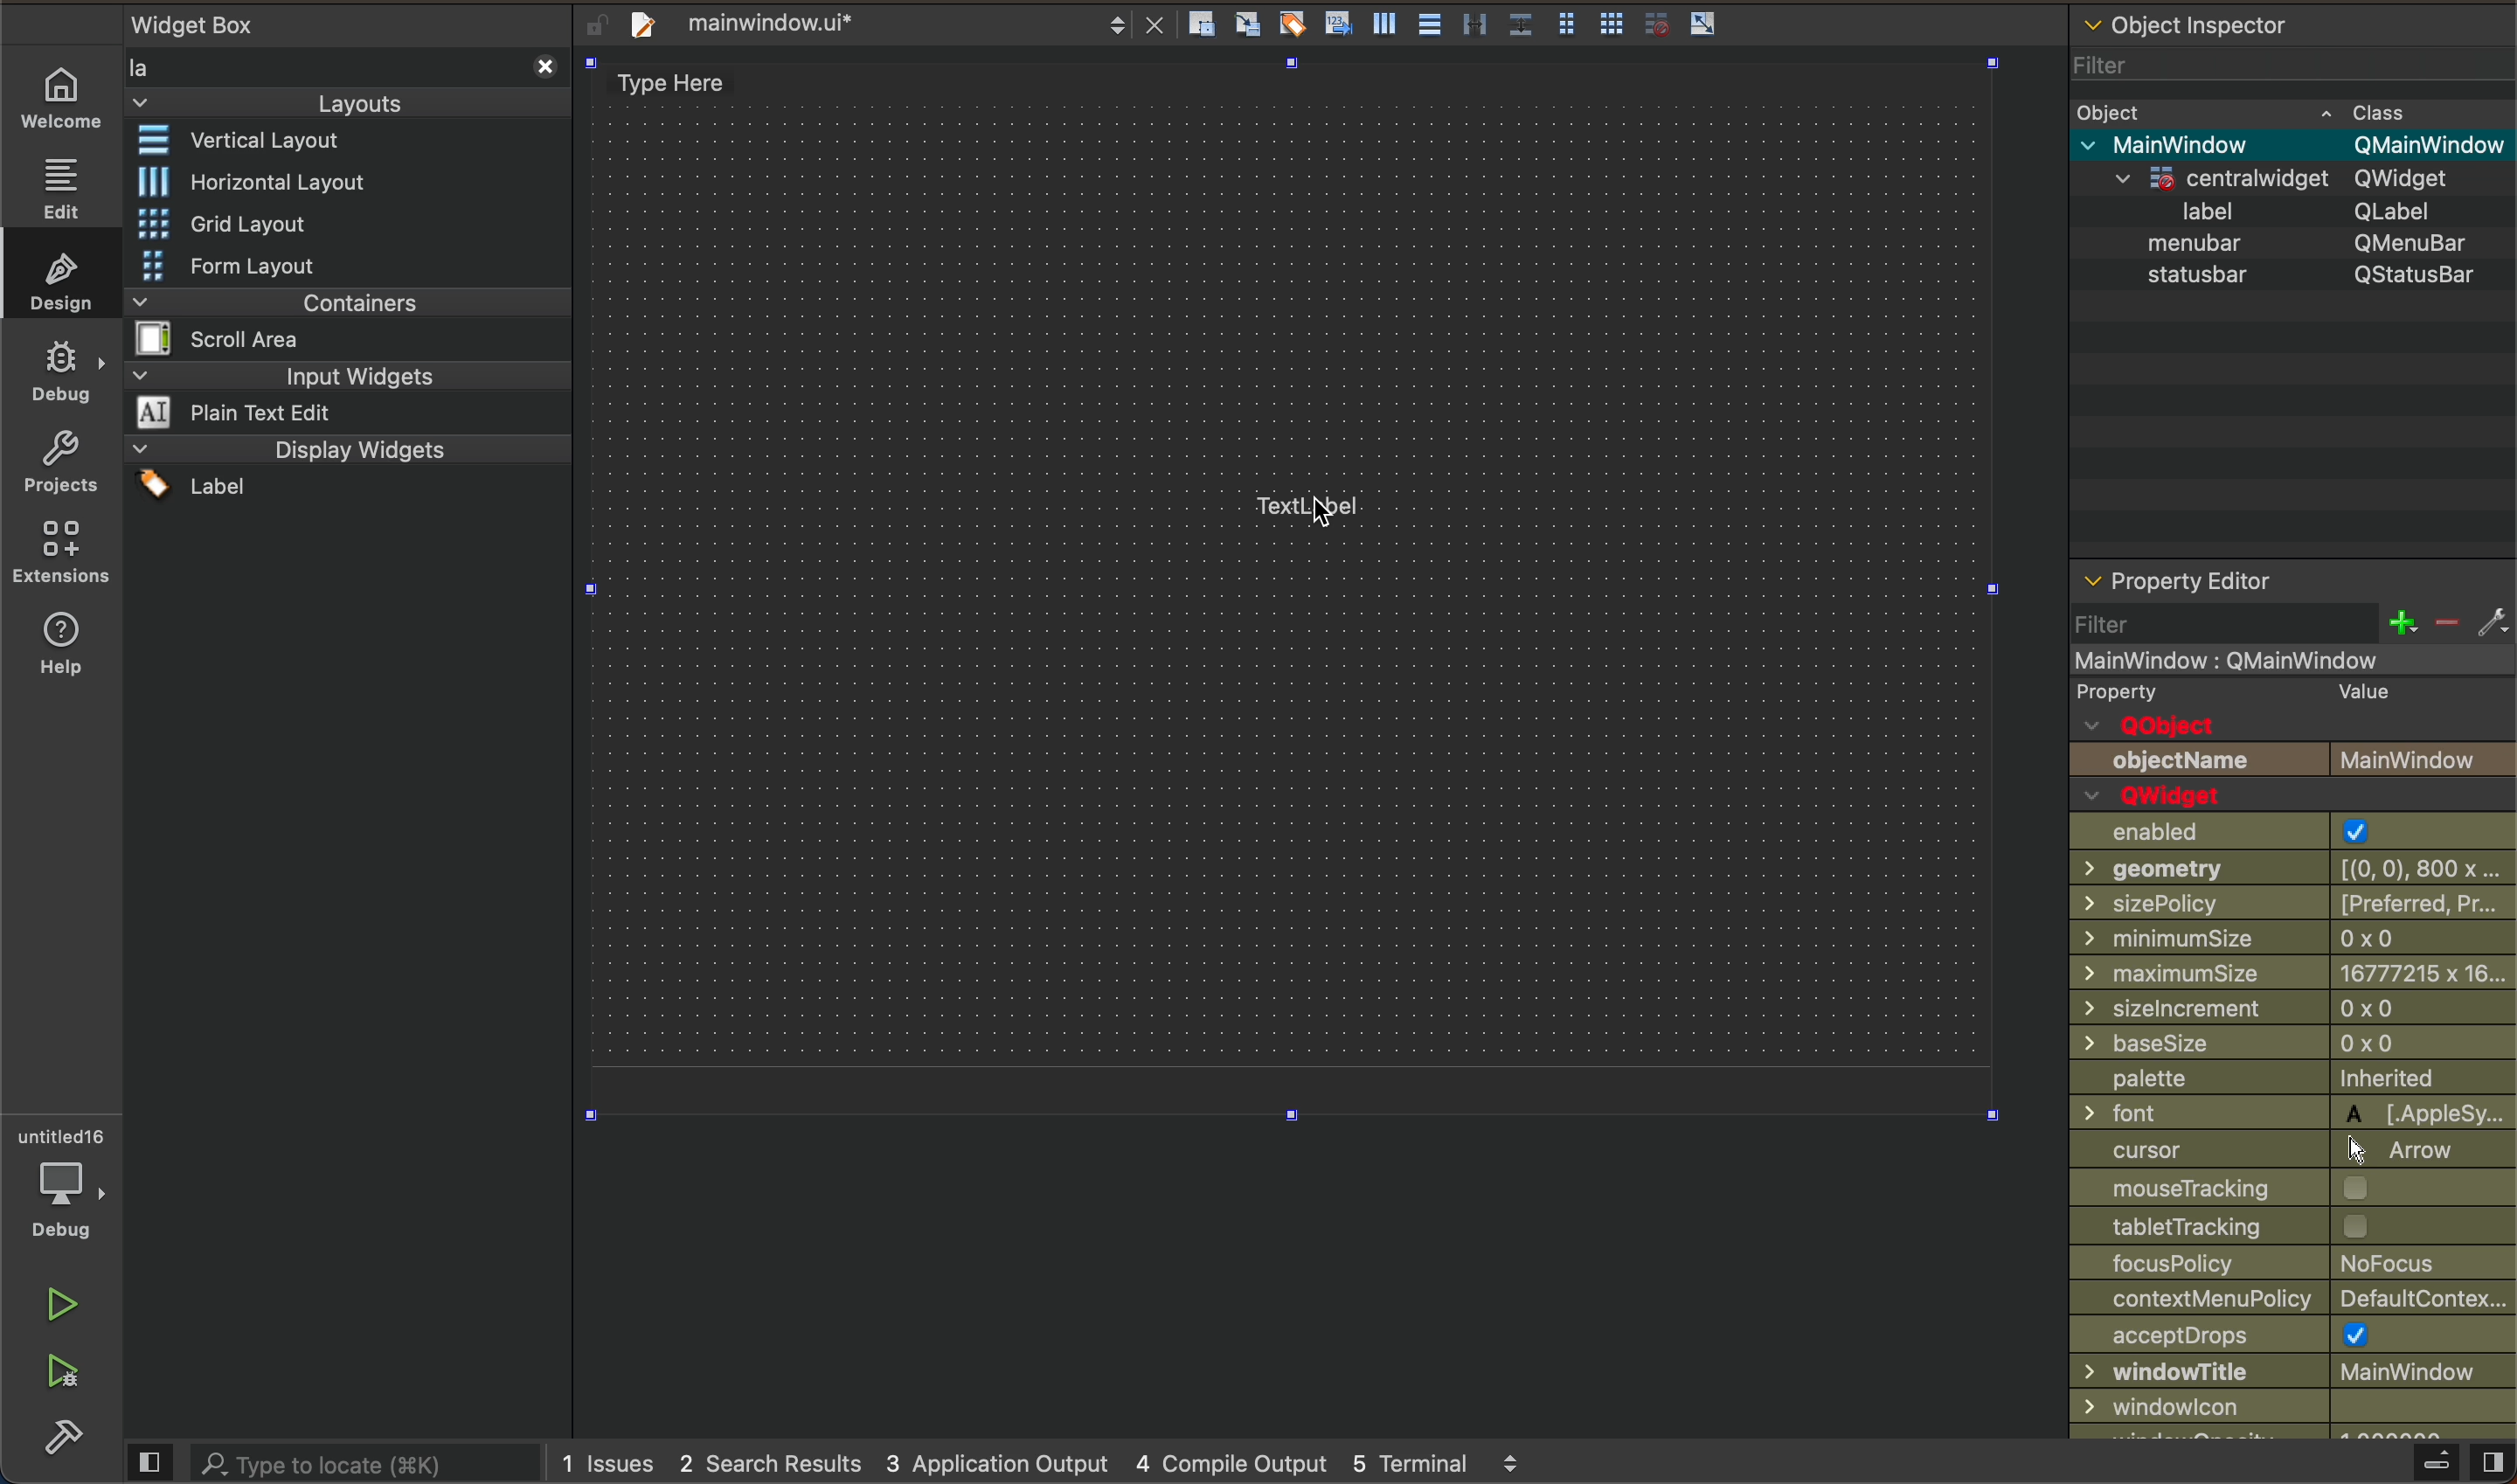 This screenshot has height=1484, width=2517. Describe the element at coordinates (2288, 22) in the screenshot. I see `object inspector` at that location.